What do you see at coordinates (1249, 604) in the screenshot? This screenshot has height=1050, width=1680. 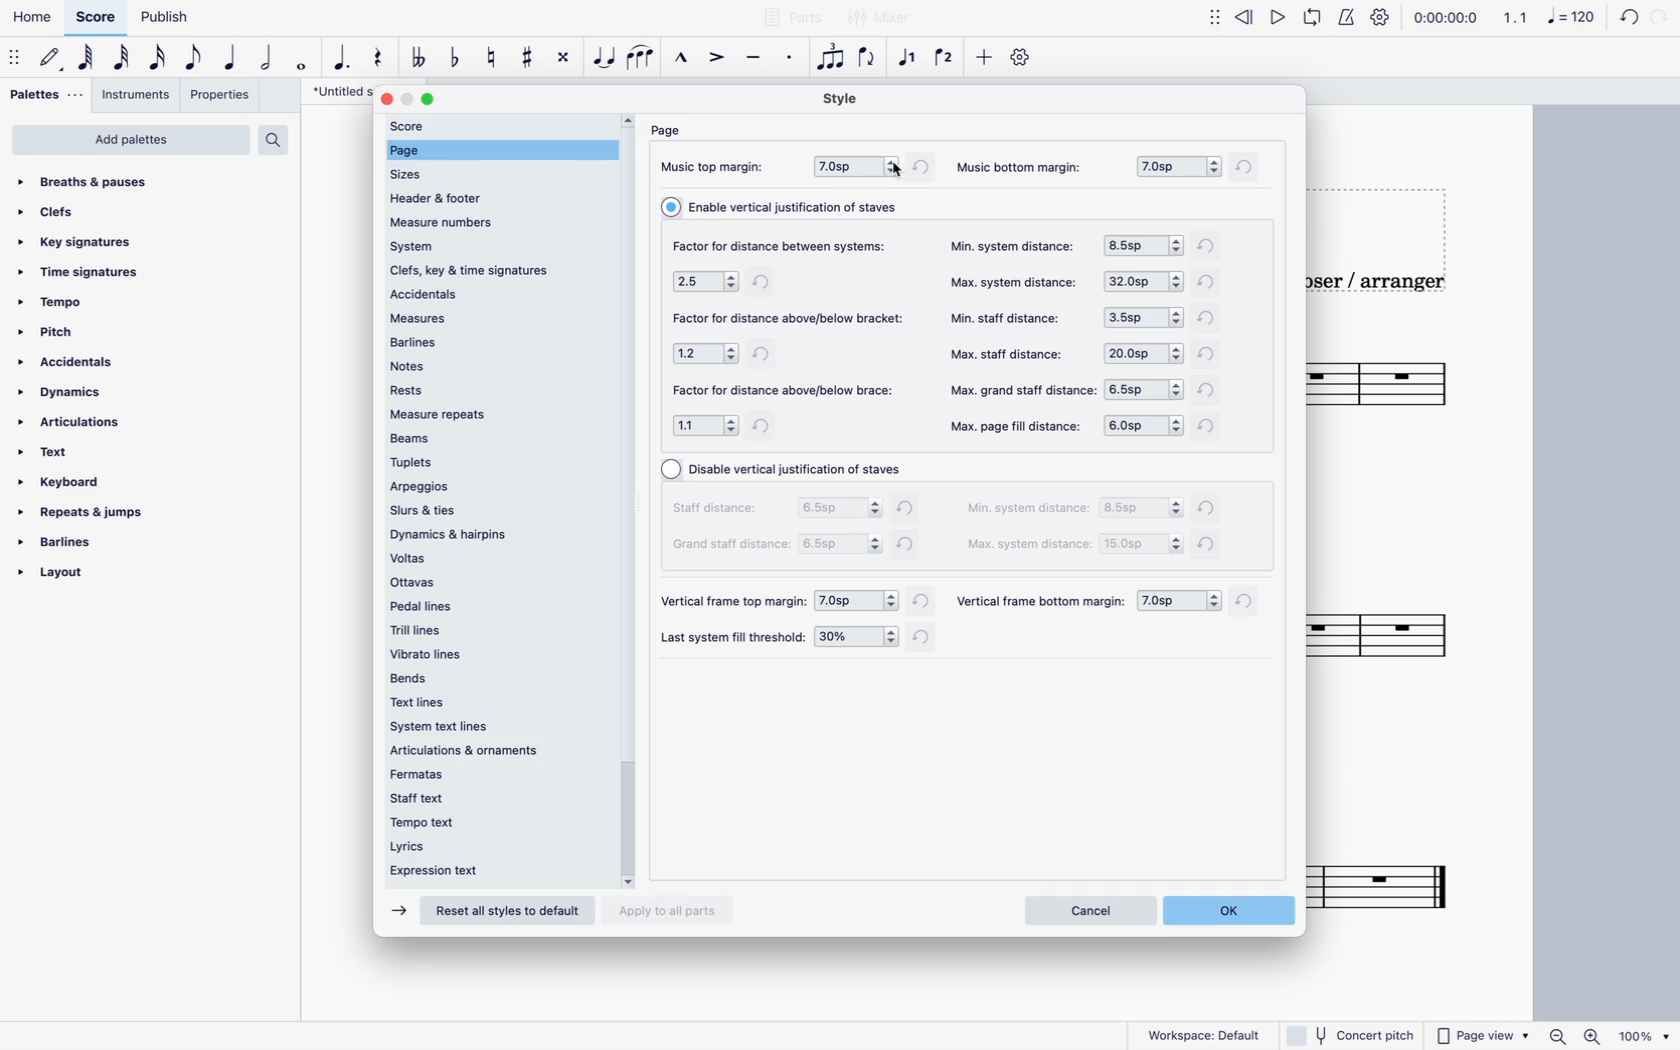 I see `refresh` at bounding box center [1249, 604].